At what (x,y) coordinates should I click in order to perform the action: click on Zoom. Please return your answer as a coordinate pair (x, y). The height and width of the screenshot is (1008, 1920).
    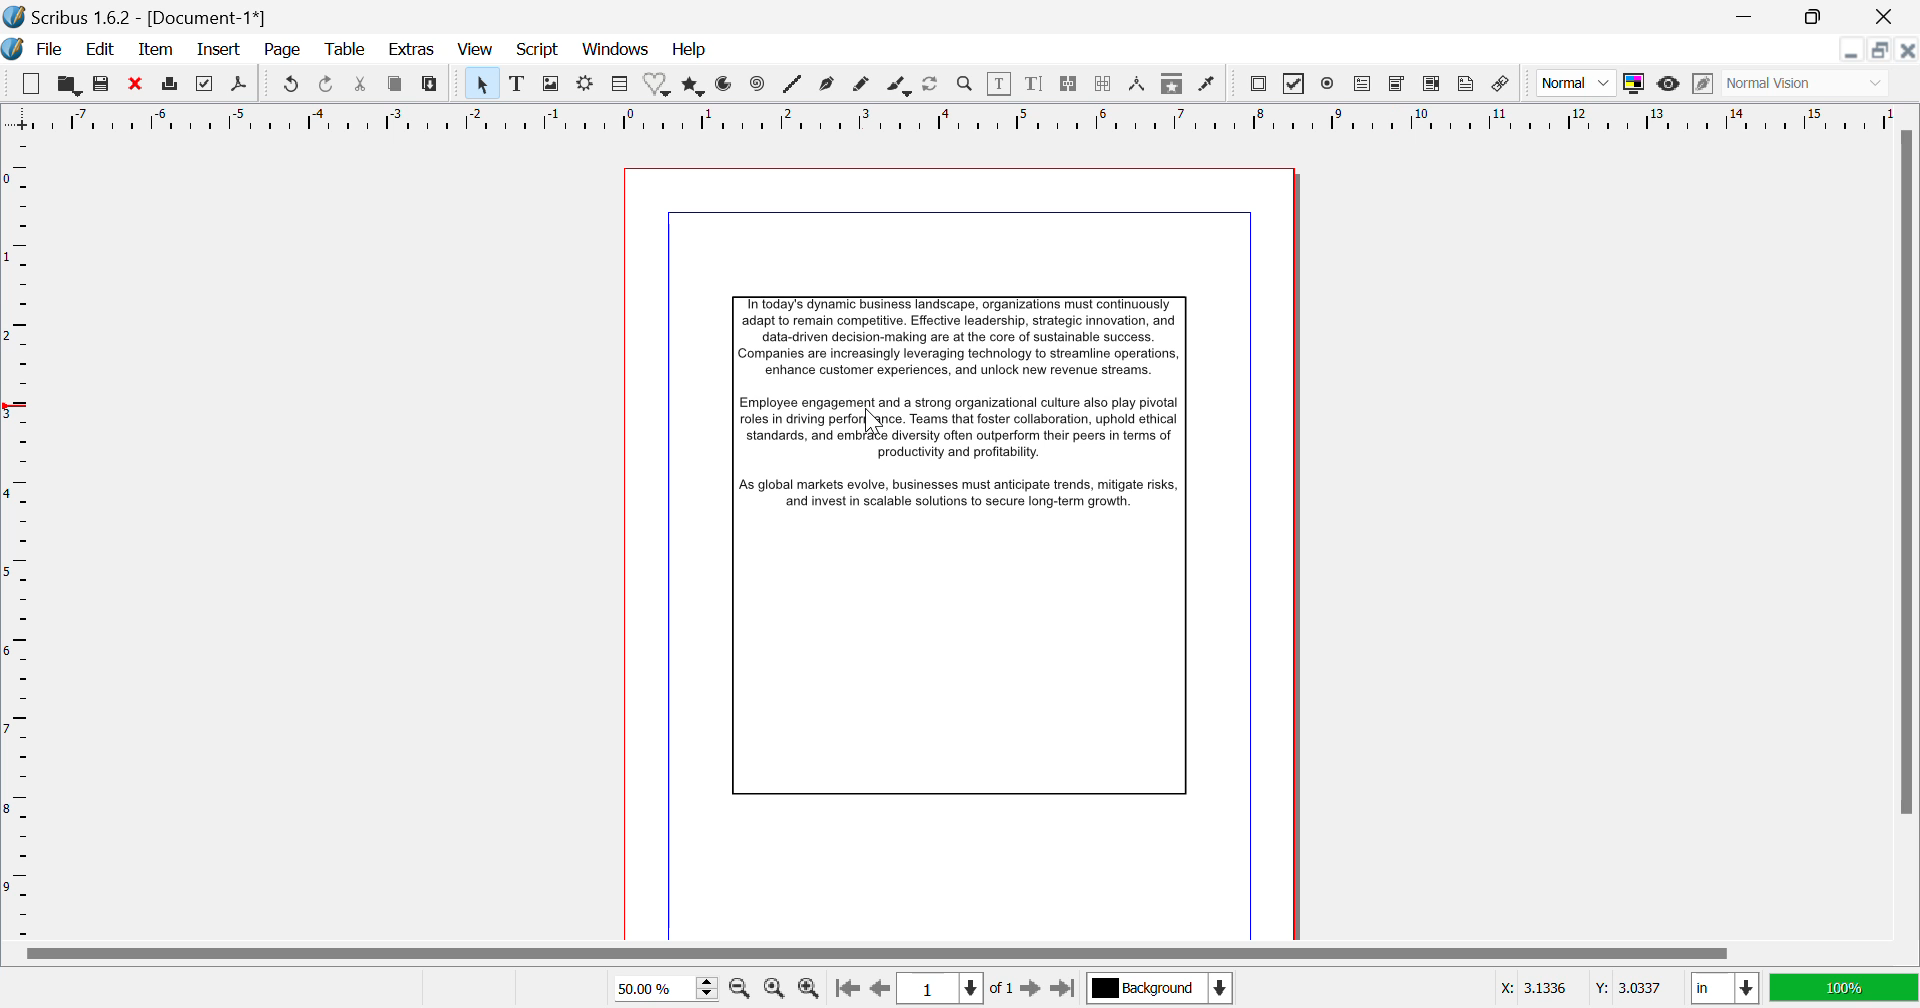
    Looking at the image, I should click on (965, 86).